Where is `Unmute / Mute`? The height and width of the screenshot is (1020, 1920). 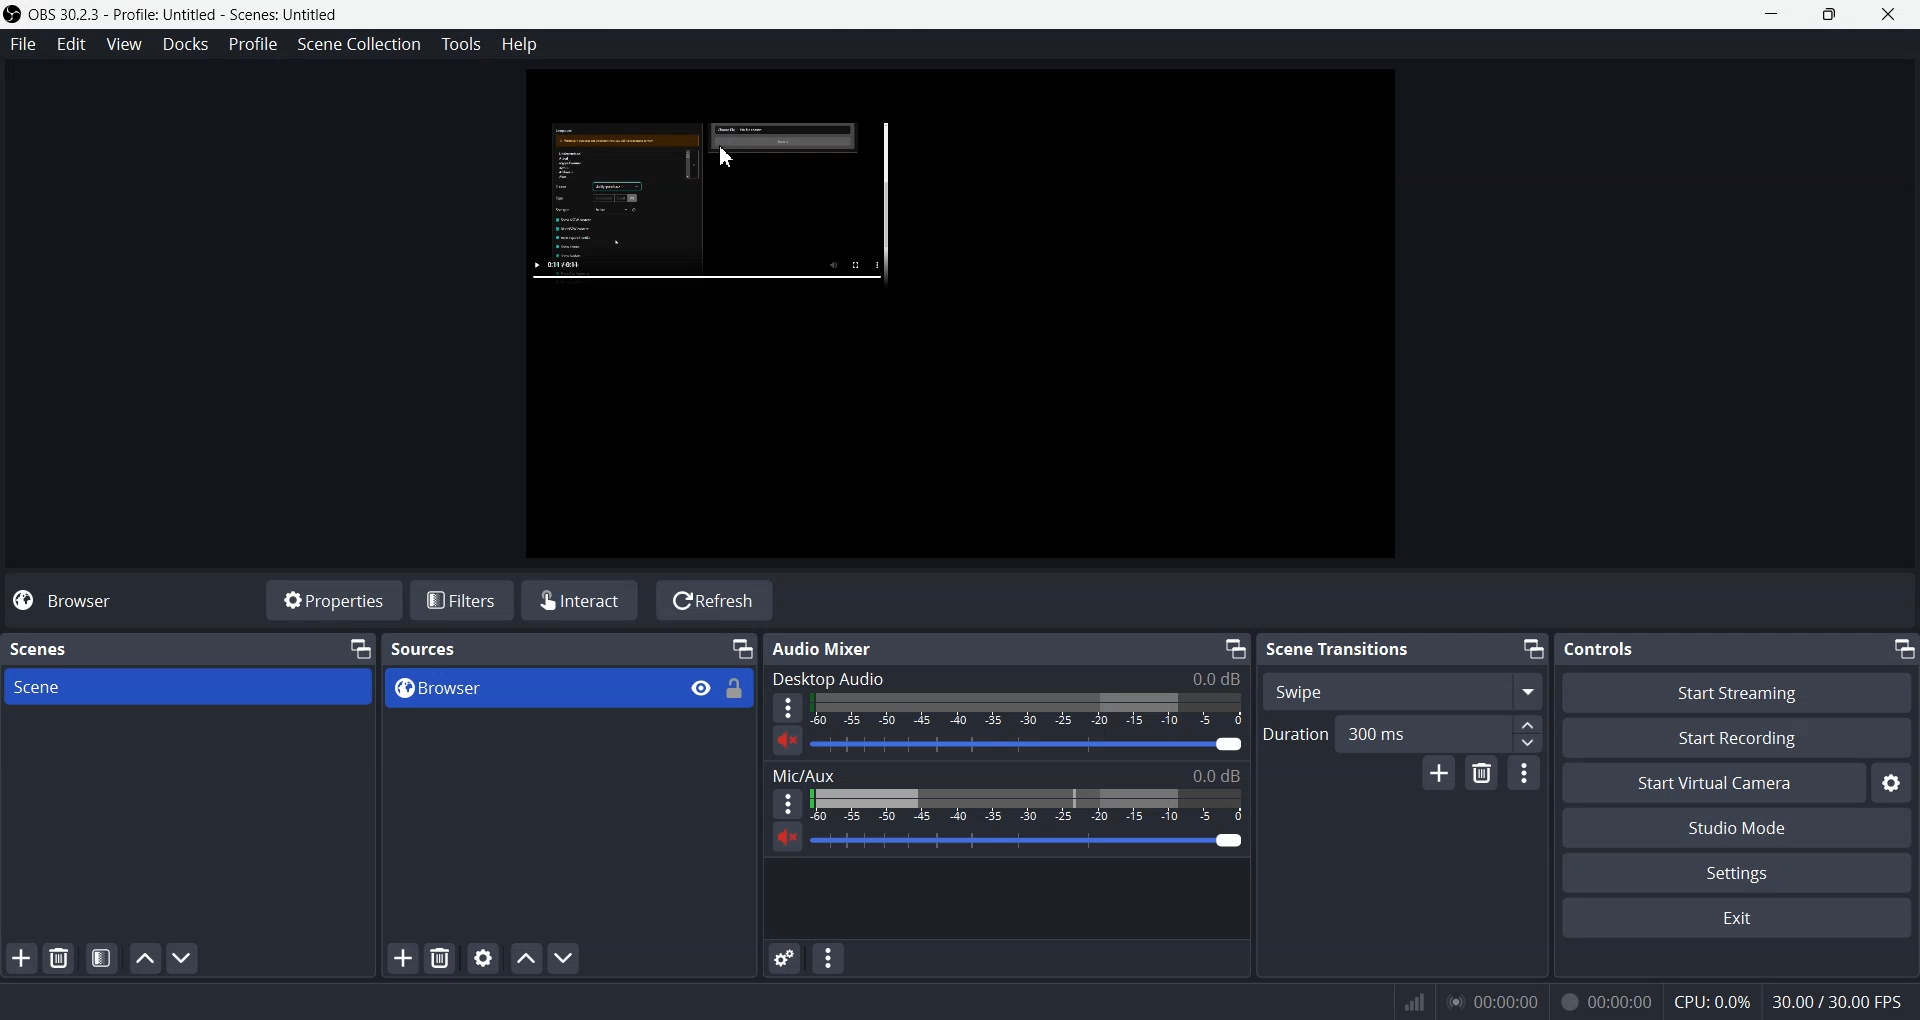
Unmute / Mute is located at coordinates (787, 741).